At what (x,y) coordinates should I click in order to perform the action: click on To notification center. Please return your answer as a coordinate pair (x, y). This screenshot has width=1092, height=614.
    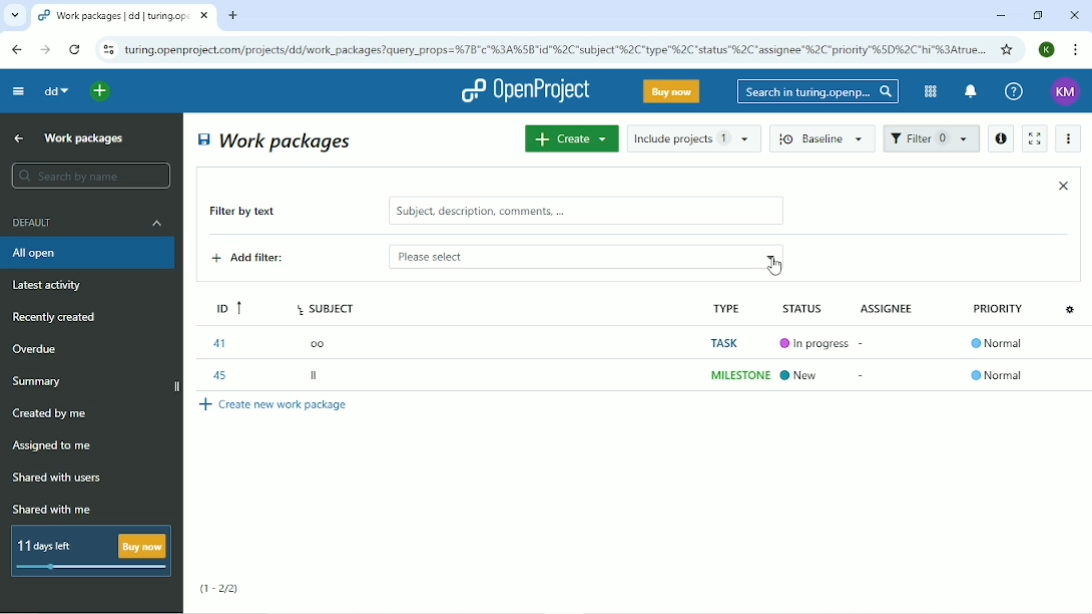
    Looking at the image, I should click on (969, 93).